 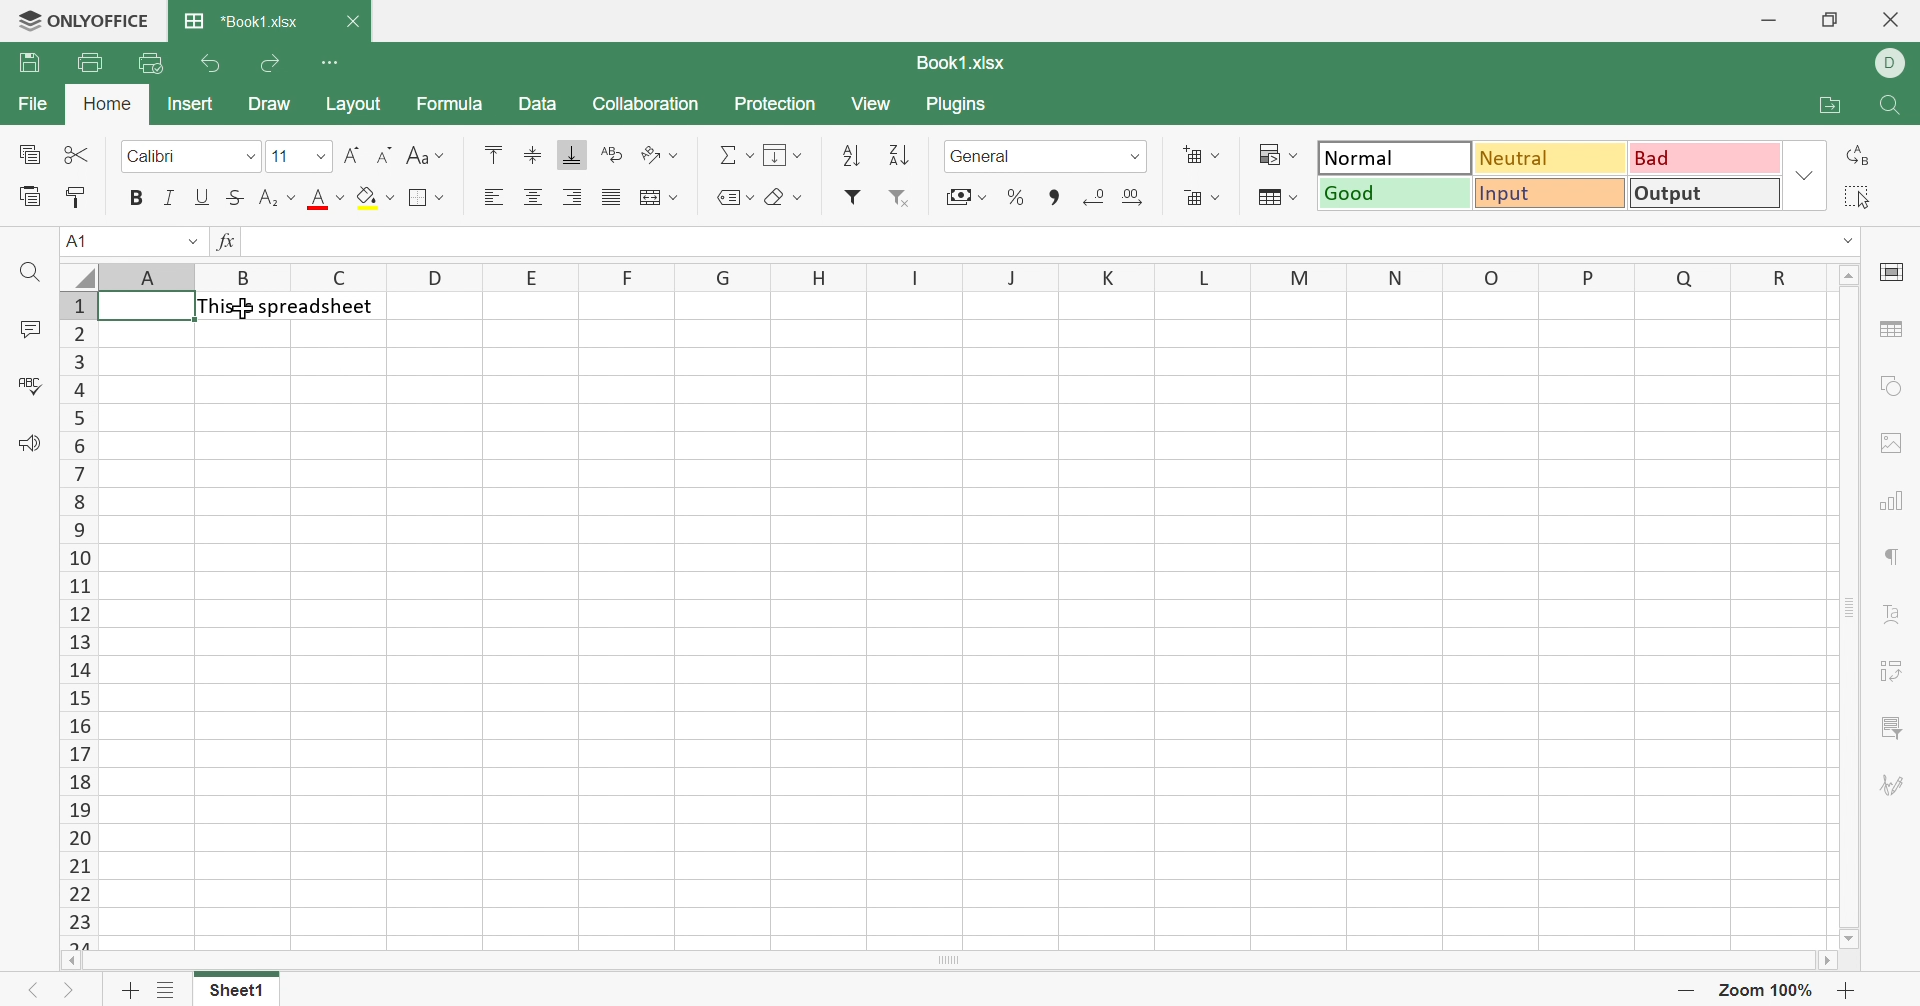 What do you see at coordinates (202, 195) in the screenshot?
I see `Underline` at bounding box center [202, 195].